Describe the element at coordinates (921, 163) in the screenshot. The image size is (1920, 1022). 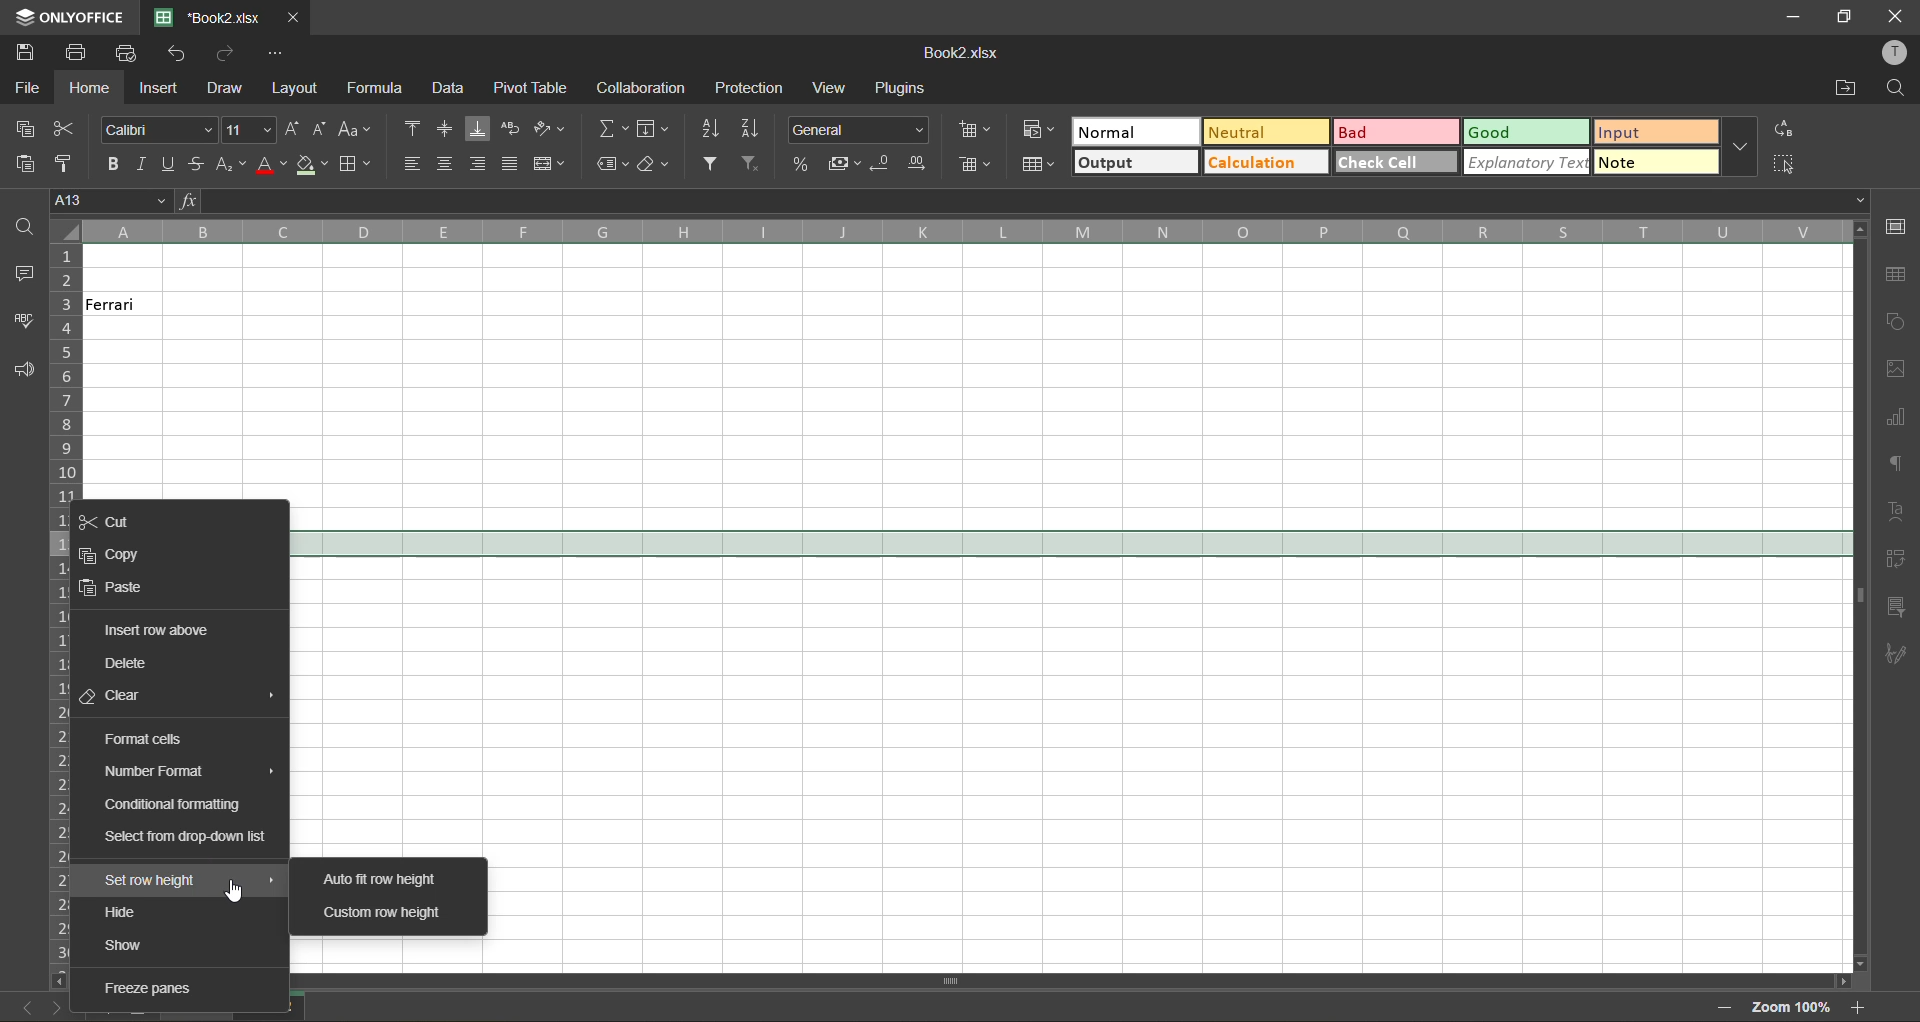
I see `increase decimal` at that location.